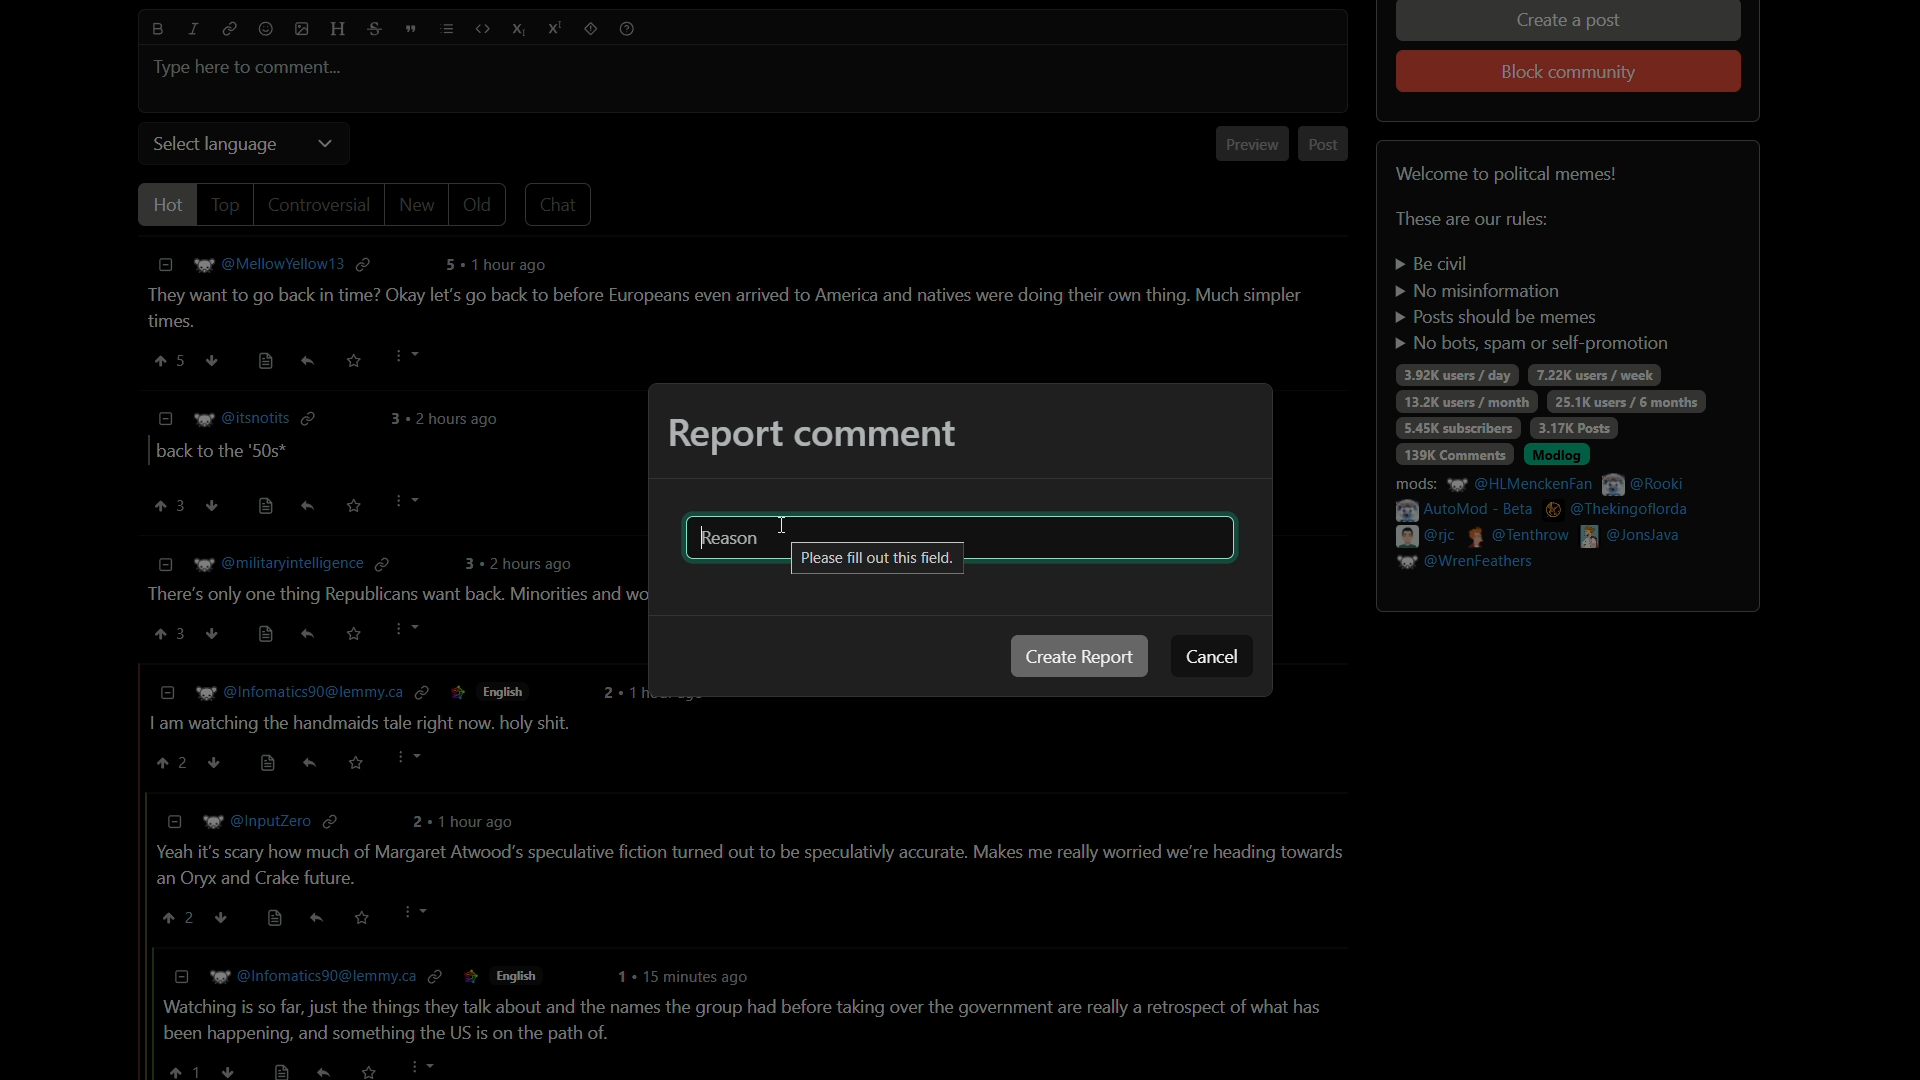  I want to click on view source, so click(263, 506).